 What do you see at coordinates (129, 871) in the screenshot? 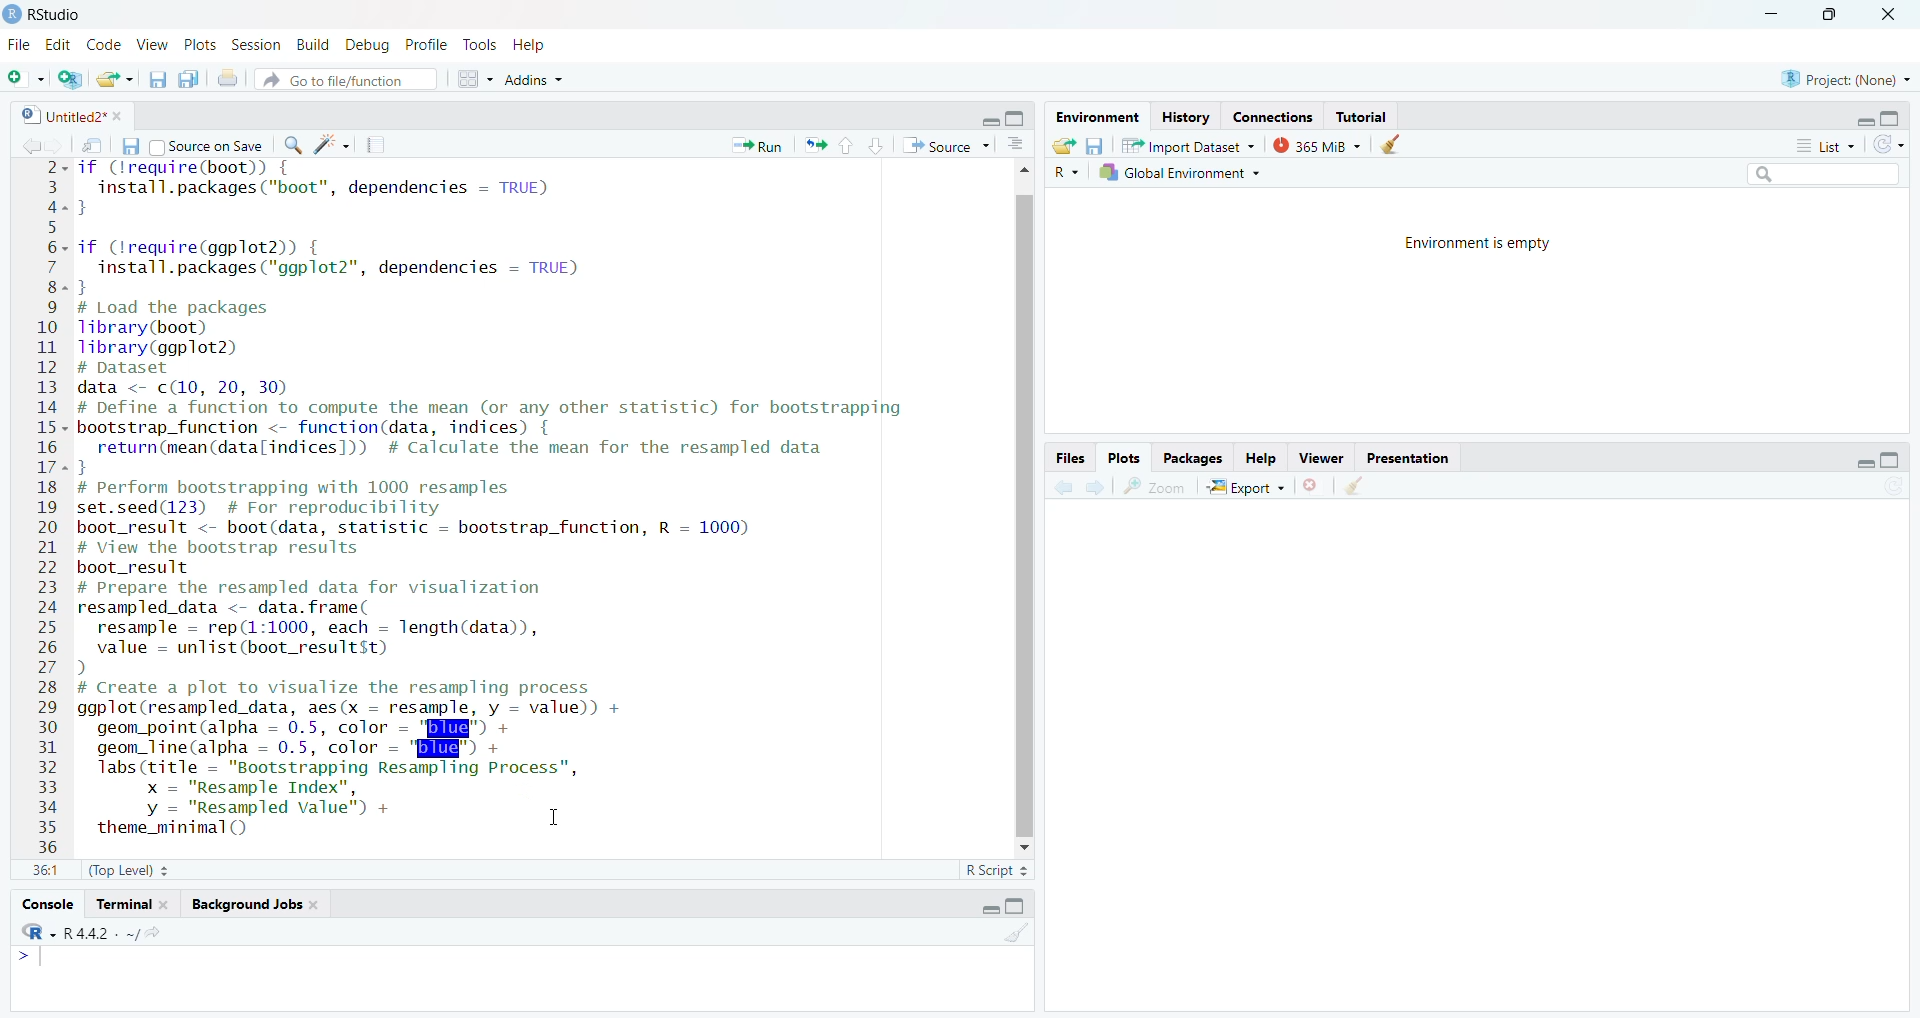
I see `(Top Level) ` at bounding box center [129, 871].